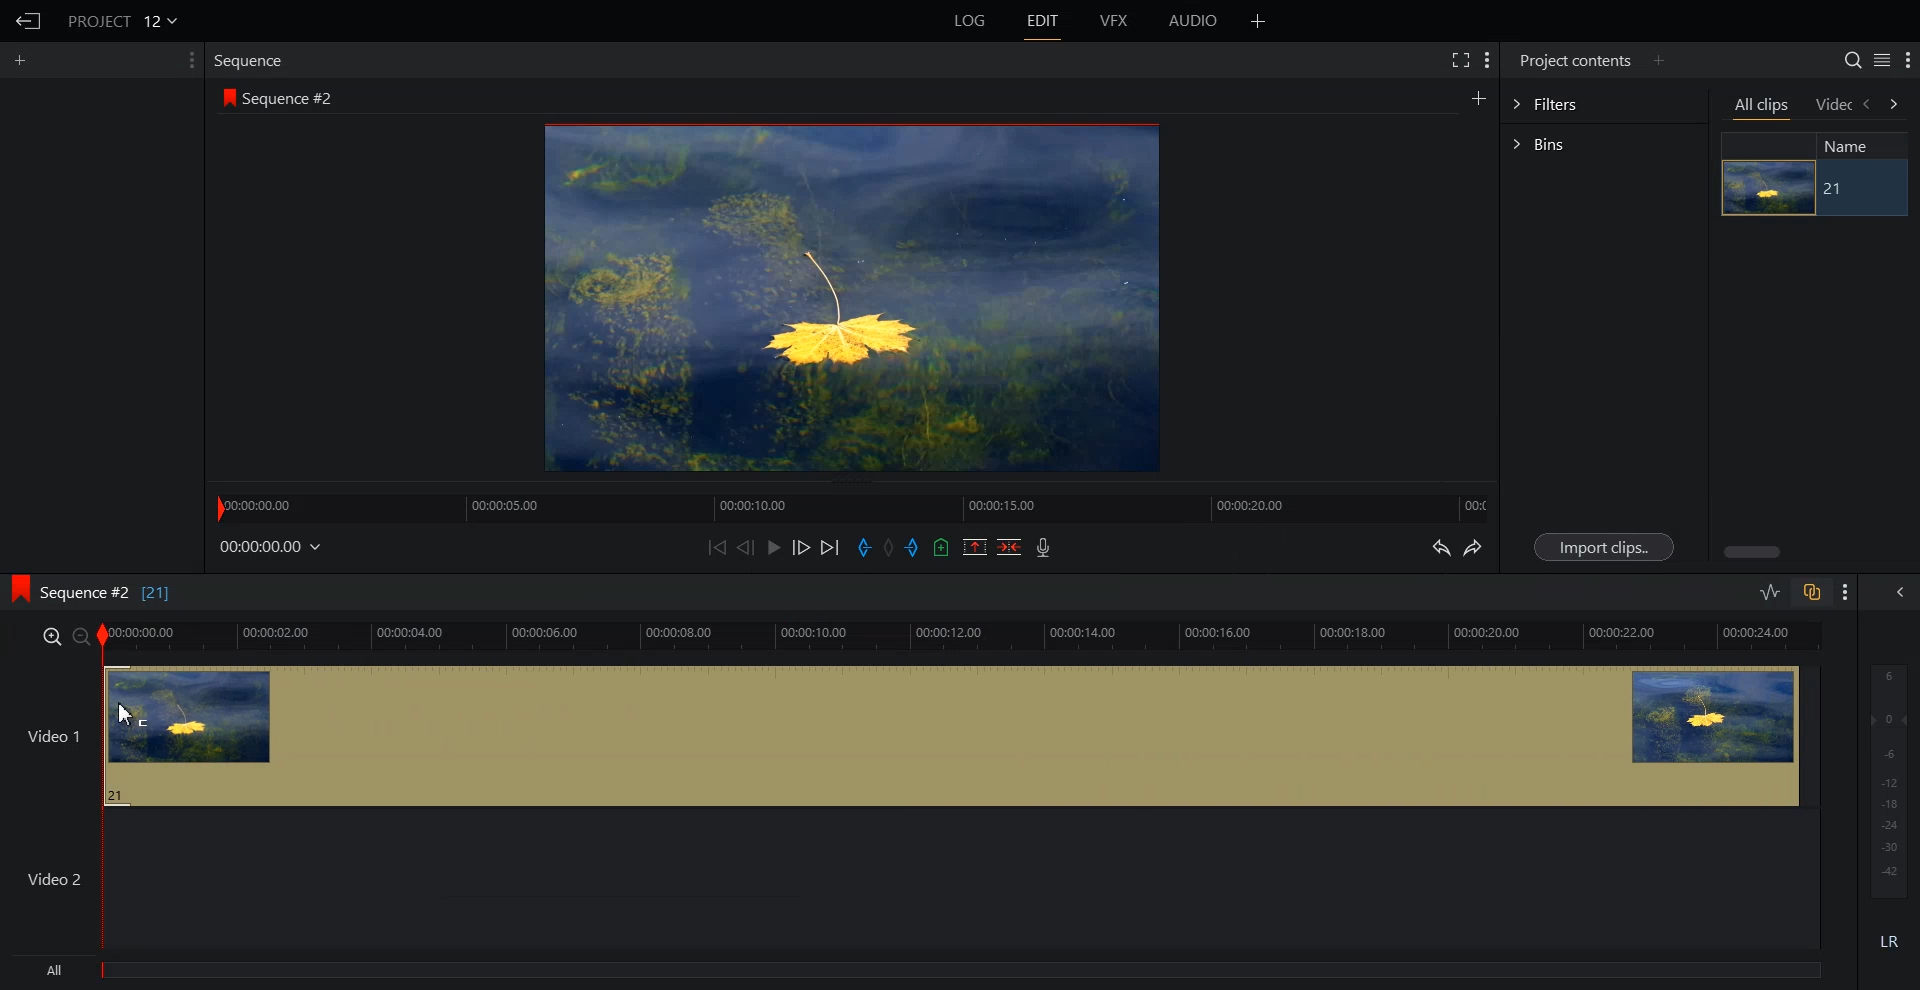 The image size is (1920, 990). What do you see at coordinates (122, 20) in the screenshot?
I see `Project 12v` at bounding box center [122, 20].